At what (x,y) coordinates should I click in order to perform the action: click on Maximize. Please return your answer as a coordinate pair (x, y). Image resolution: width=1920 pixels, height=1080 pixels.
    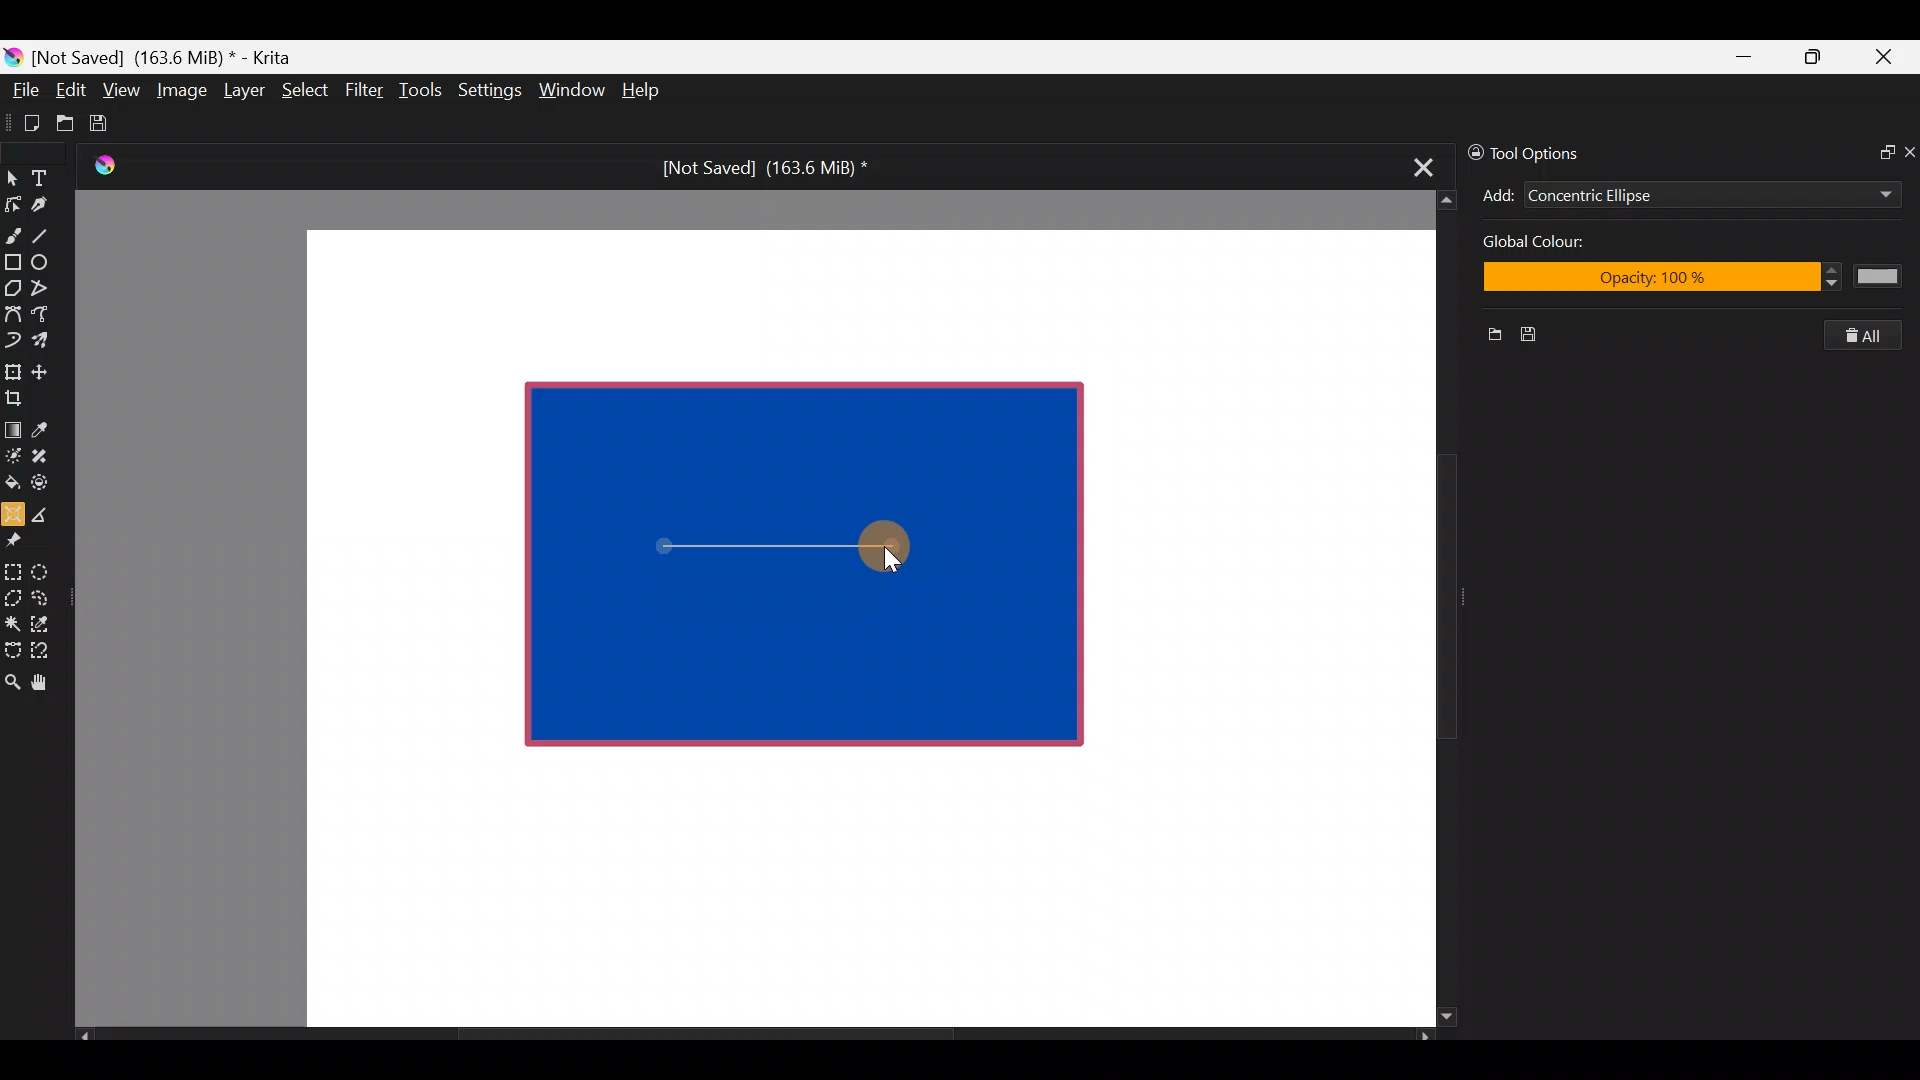
    Looking at the image, I should click on (1812, 56).